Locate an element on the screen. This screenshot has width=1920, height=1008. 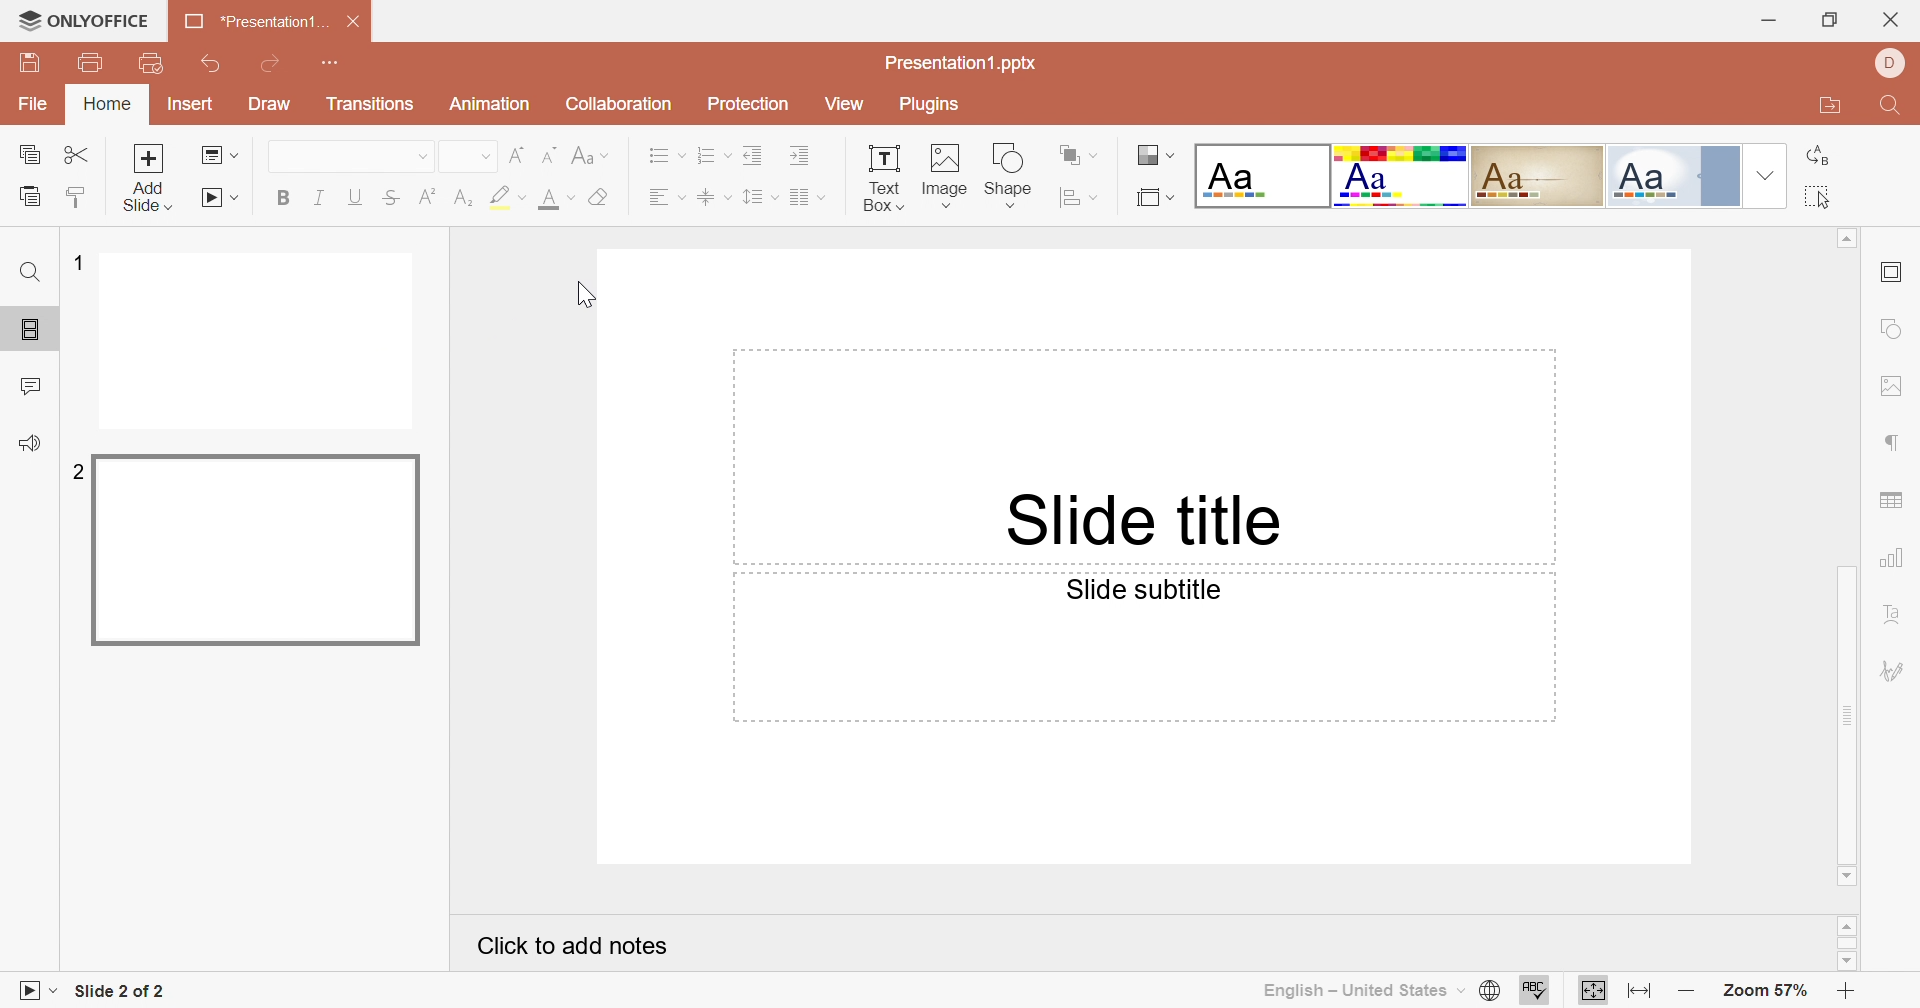
Copy style is located at coordinates (82, 195).